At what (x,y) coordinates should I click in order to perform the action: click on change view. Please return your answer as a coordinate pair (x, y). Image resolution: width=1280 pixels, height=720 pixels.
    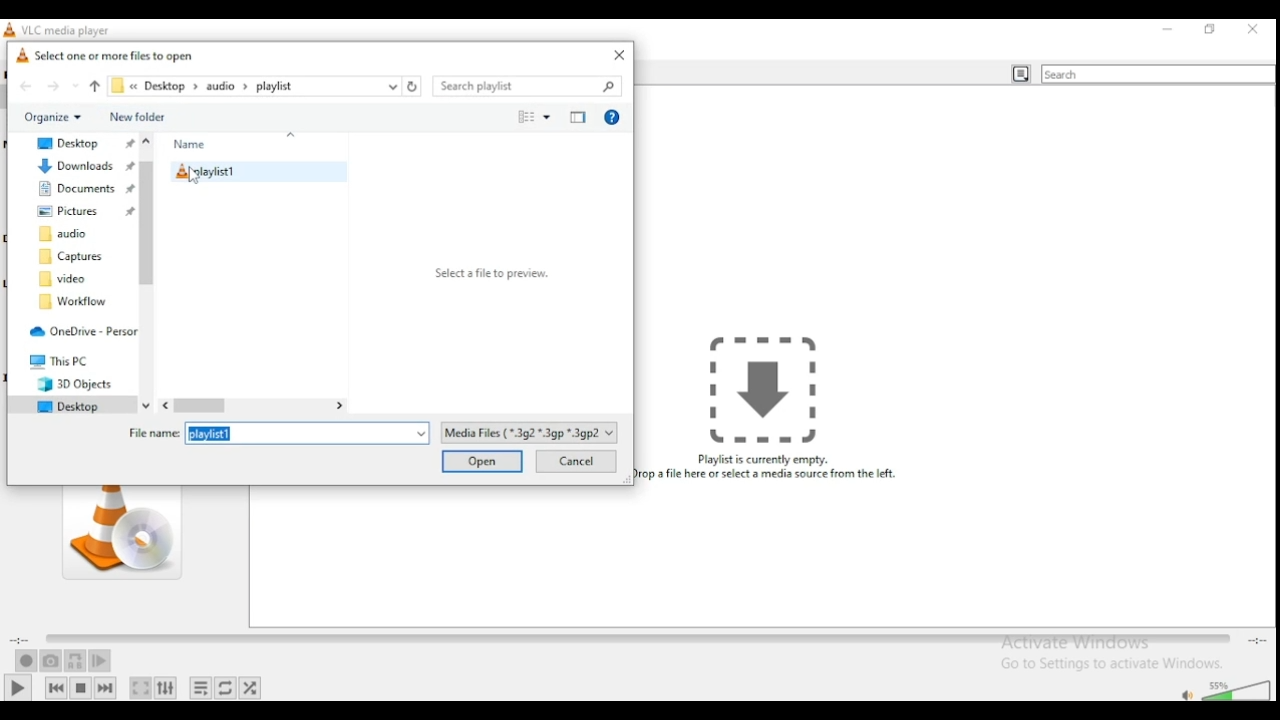
    Looking at the image, I should click on (539, 117).